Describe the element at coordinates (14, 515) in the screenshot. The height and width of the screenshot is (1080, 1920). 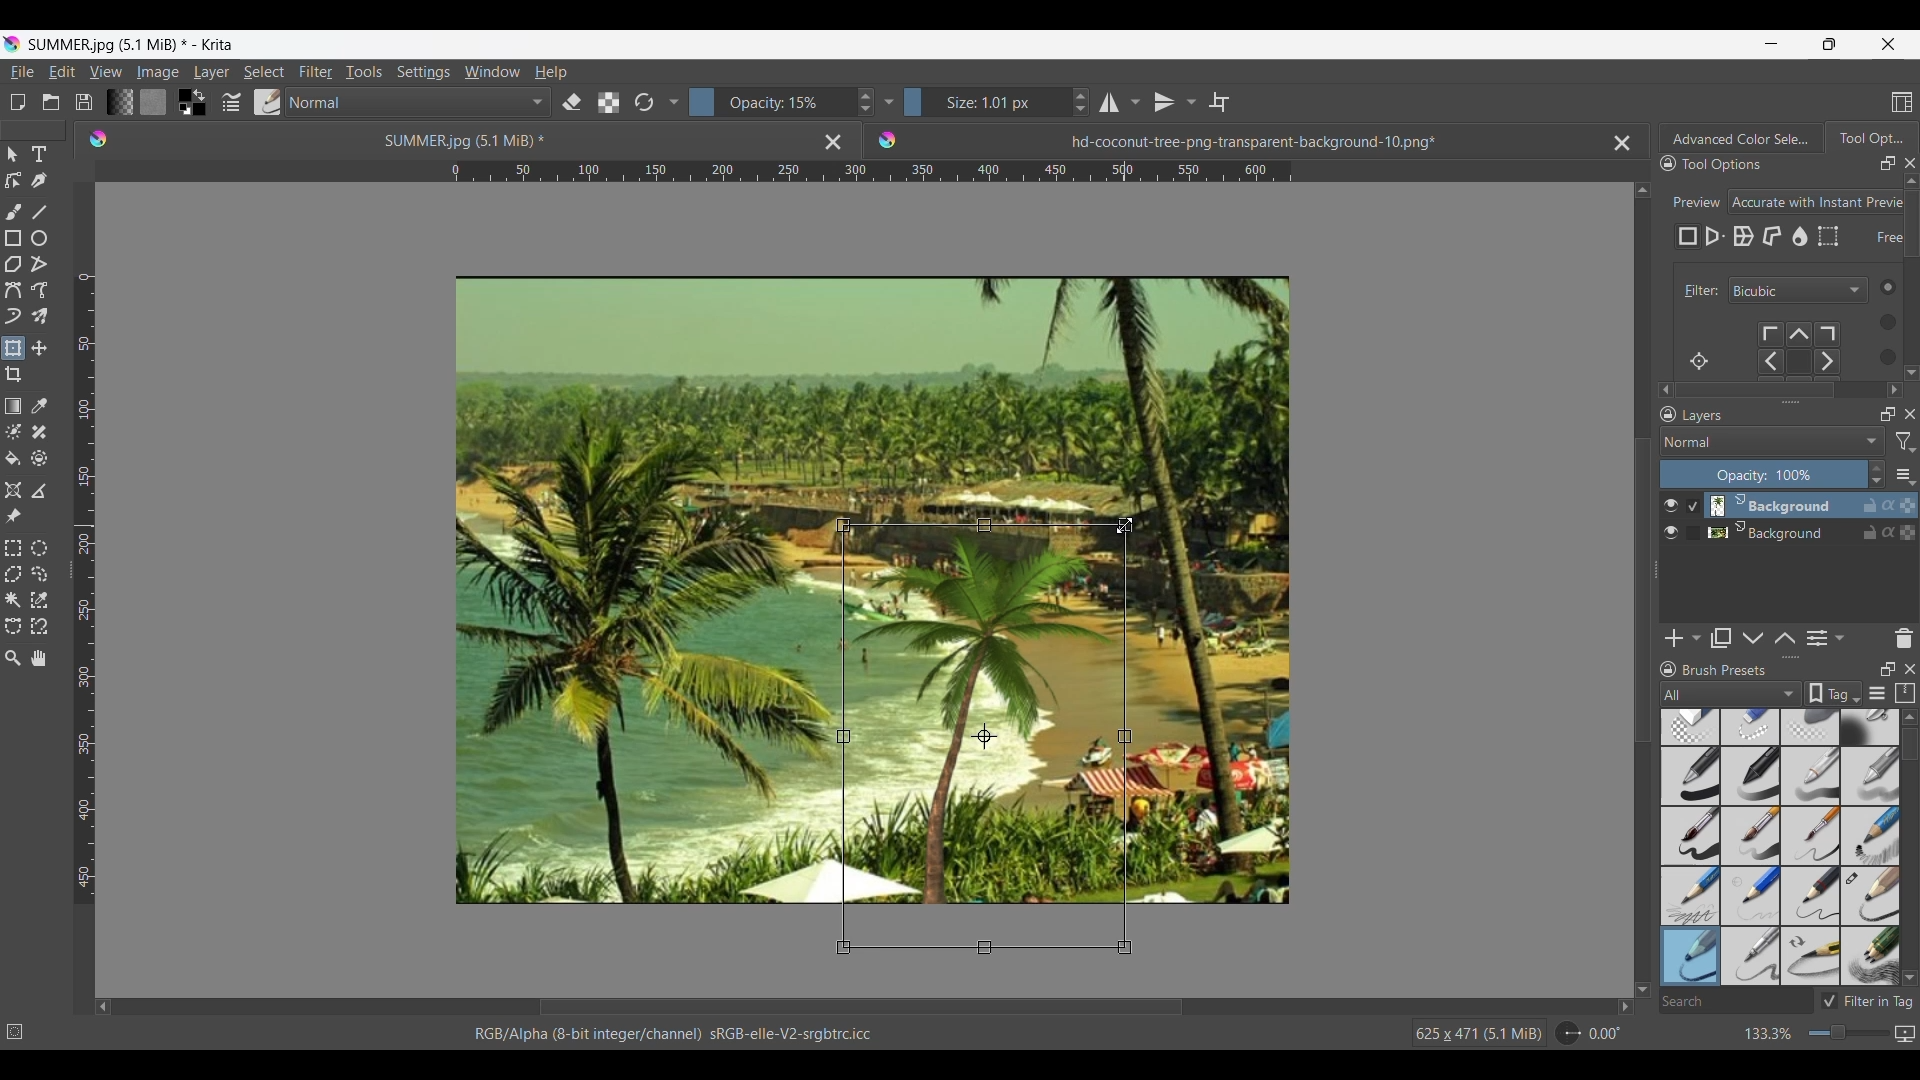
I see `Reference images tool` at that location.